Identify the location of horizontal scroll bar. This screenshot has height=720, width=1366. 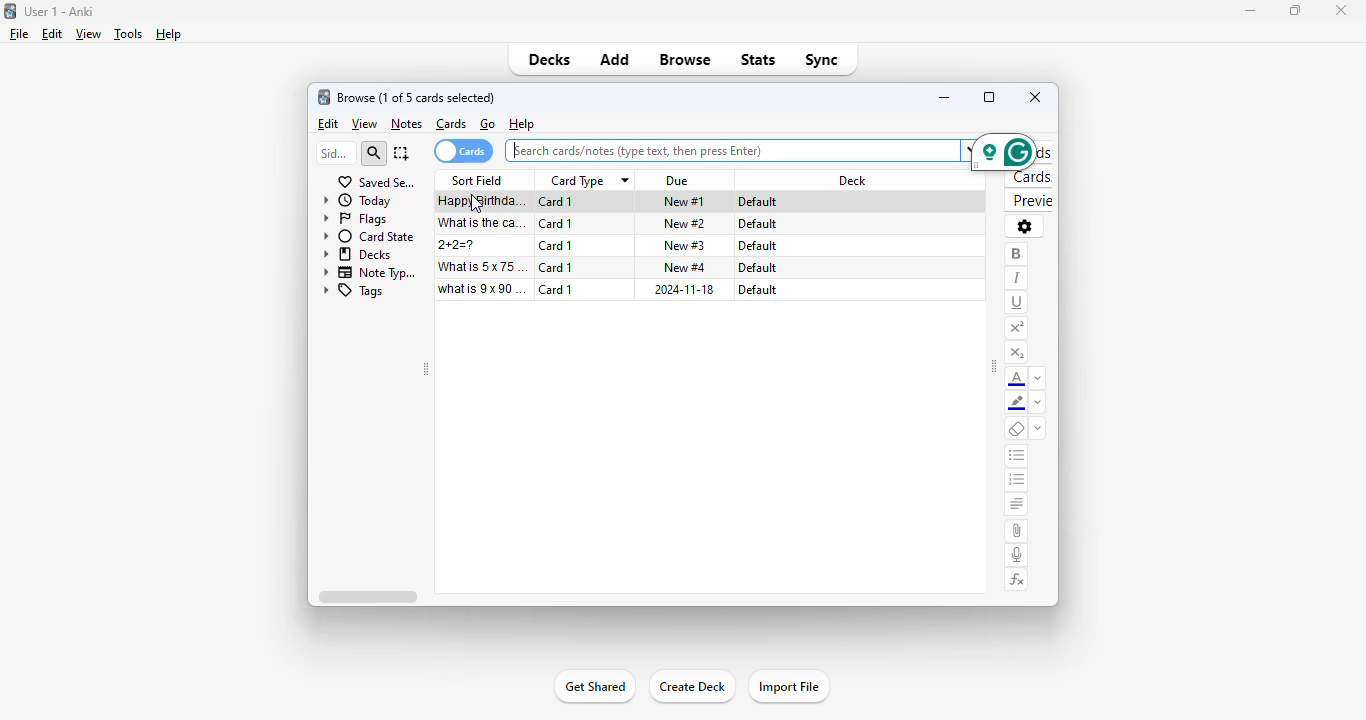
(367, 596).